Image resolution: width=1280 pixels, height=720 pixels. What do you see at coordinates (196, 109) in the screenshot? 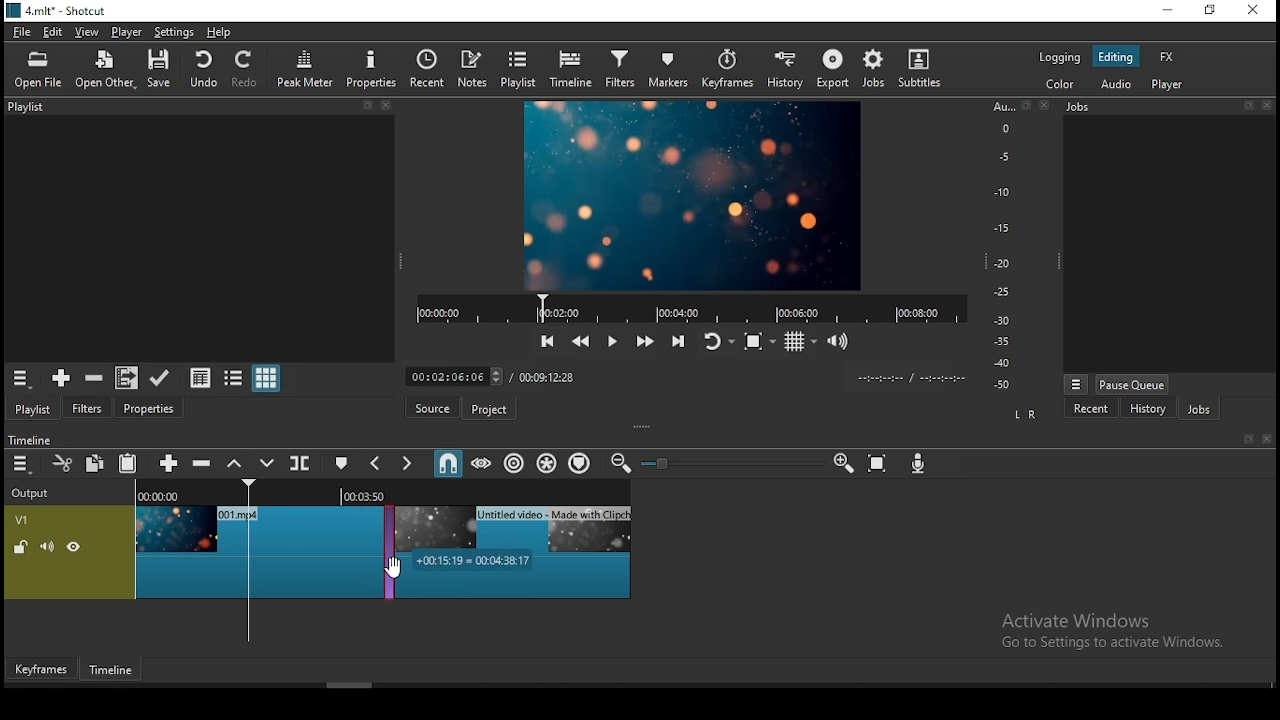
I see `playlist` at bounding box center [196, 109].